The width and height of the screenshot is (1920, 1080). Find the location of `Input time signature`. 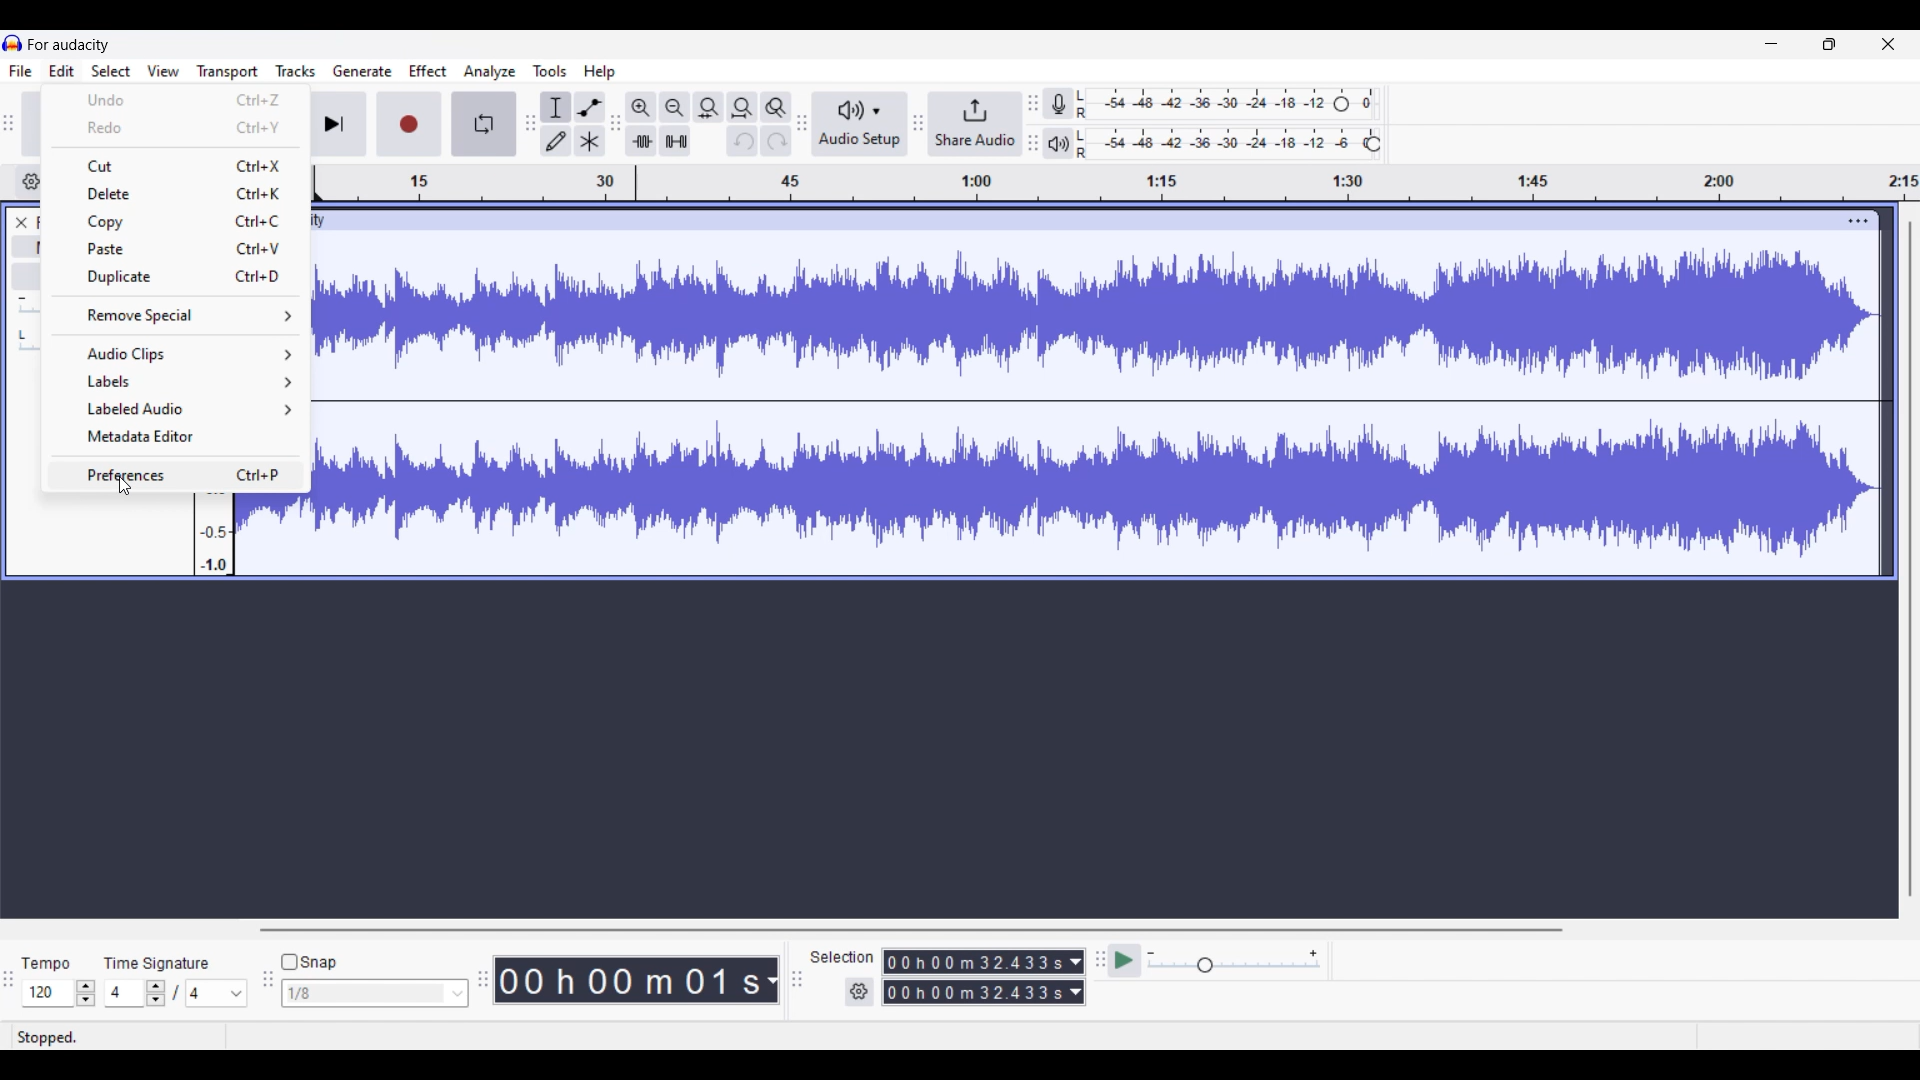

Input time signature is located at coordinates (124, 993).